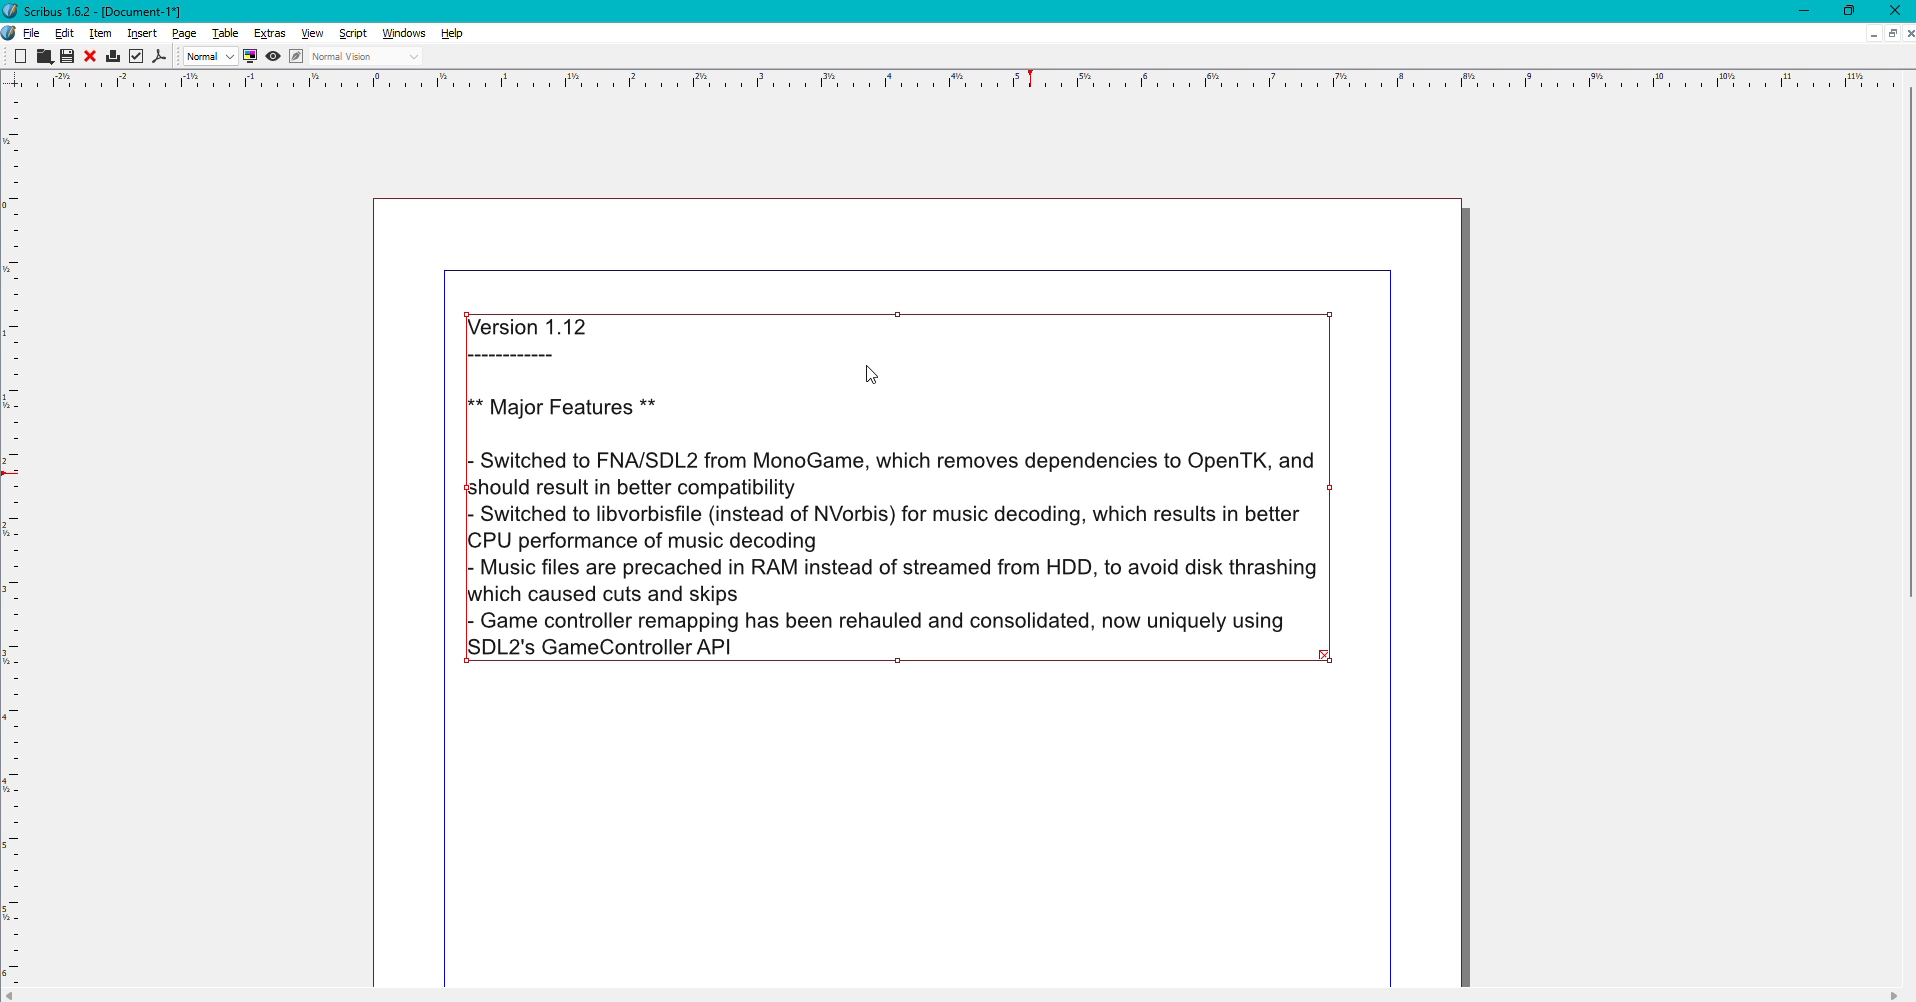 The width and height of the screenshot is (1916, 1002). I want to click on Page, so click(187, 32).